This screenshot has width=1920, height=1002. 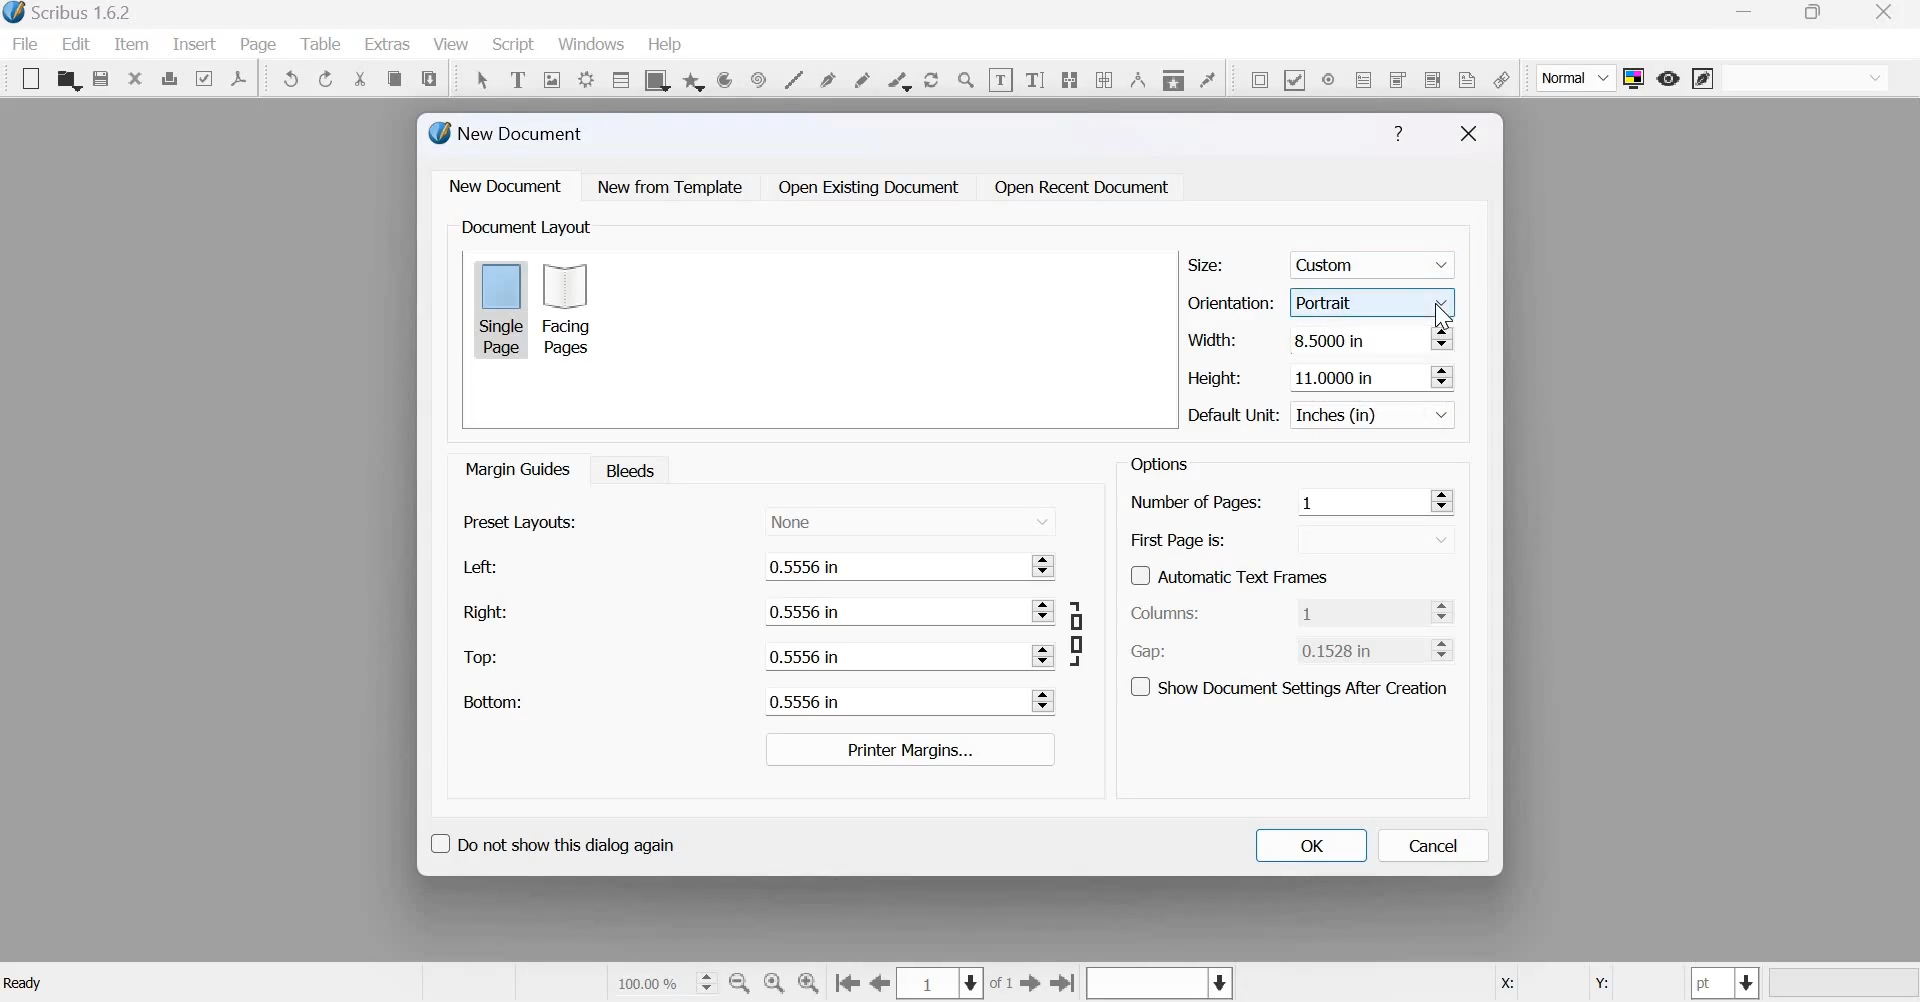 What do you see at coordinates (741, 983) in the screenshot?
I see `zoom out by the stepping values in tool preferences` at bounding box center [741, 983].